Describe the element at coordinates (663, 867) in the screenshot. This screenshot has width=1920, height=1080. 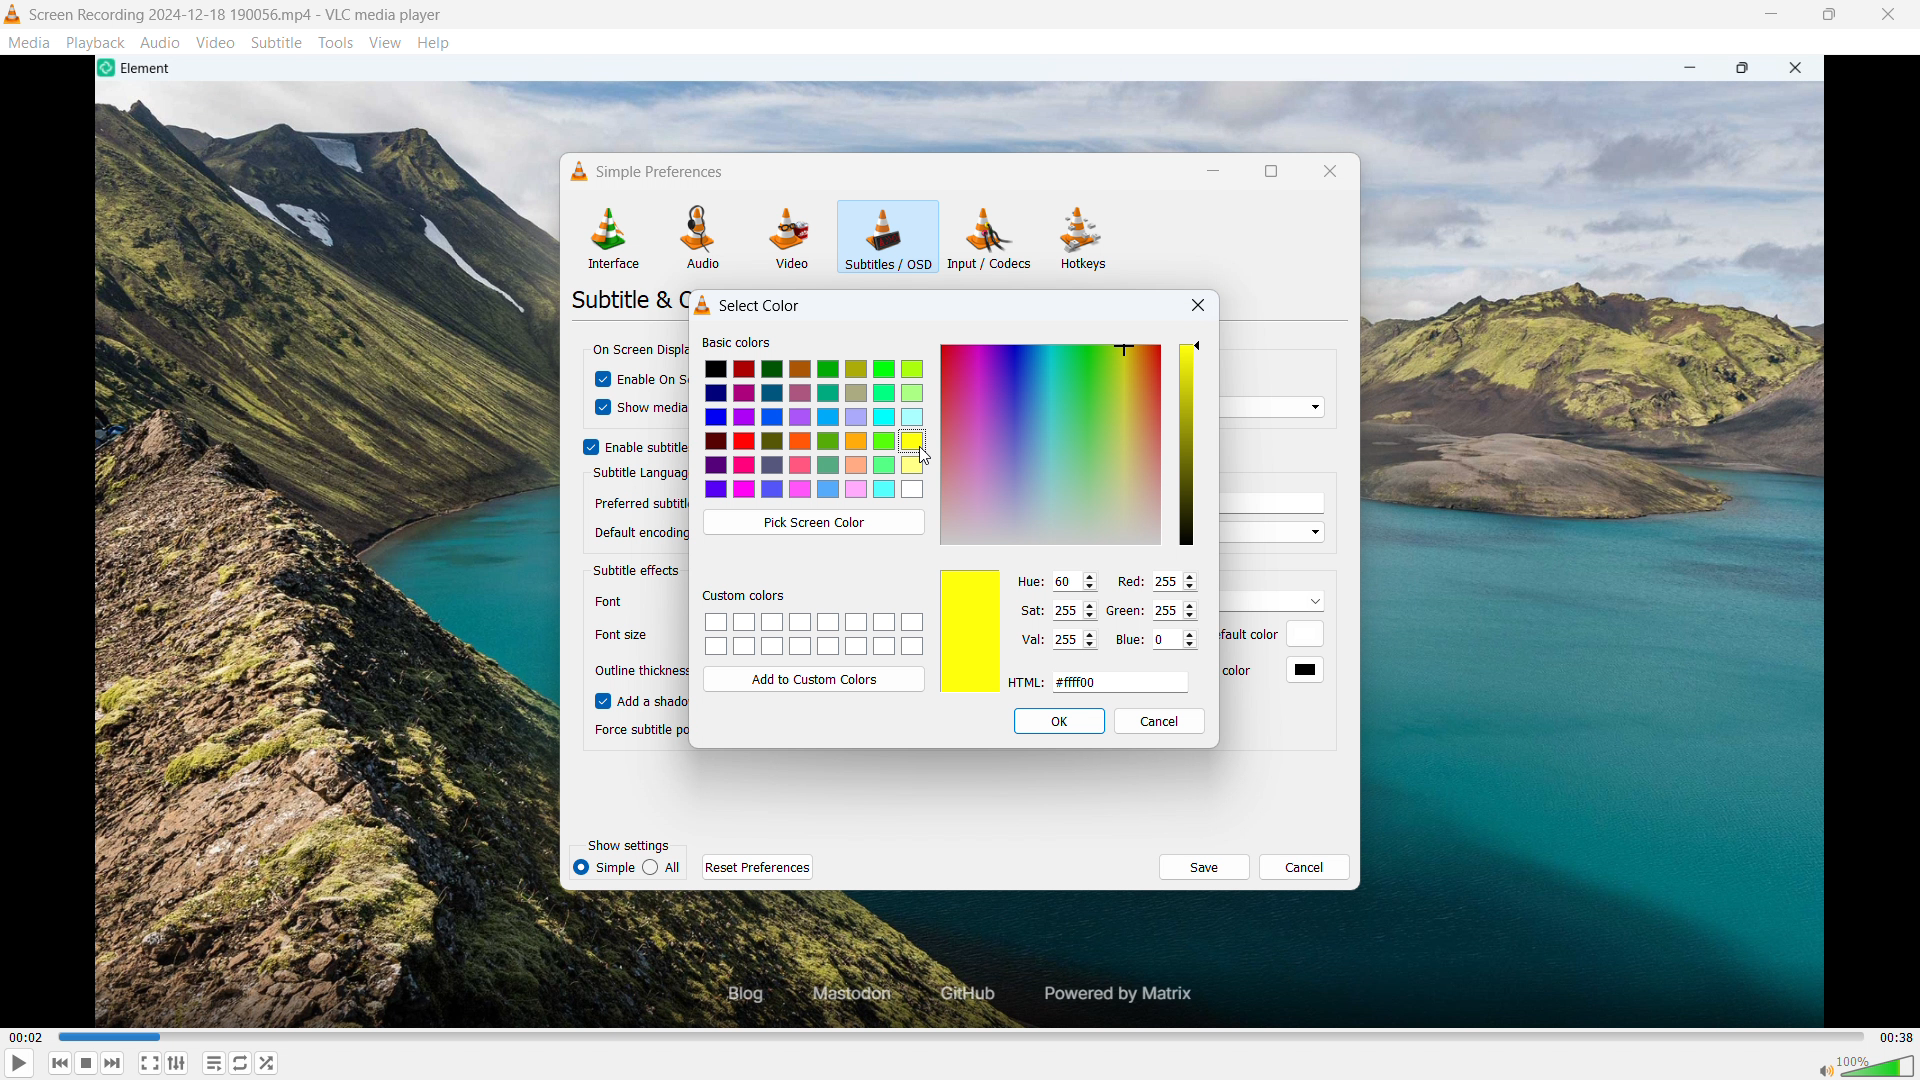
I see `all ` at that location.